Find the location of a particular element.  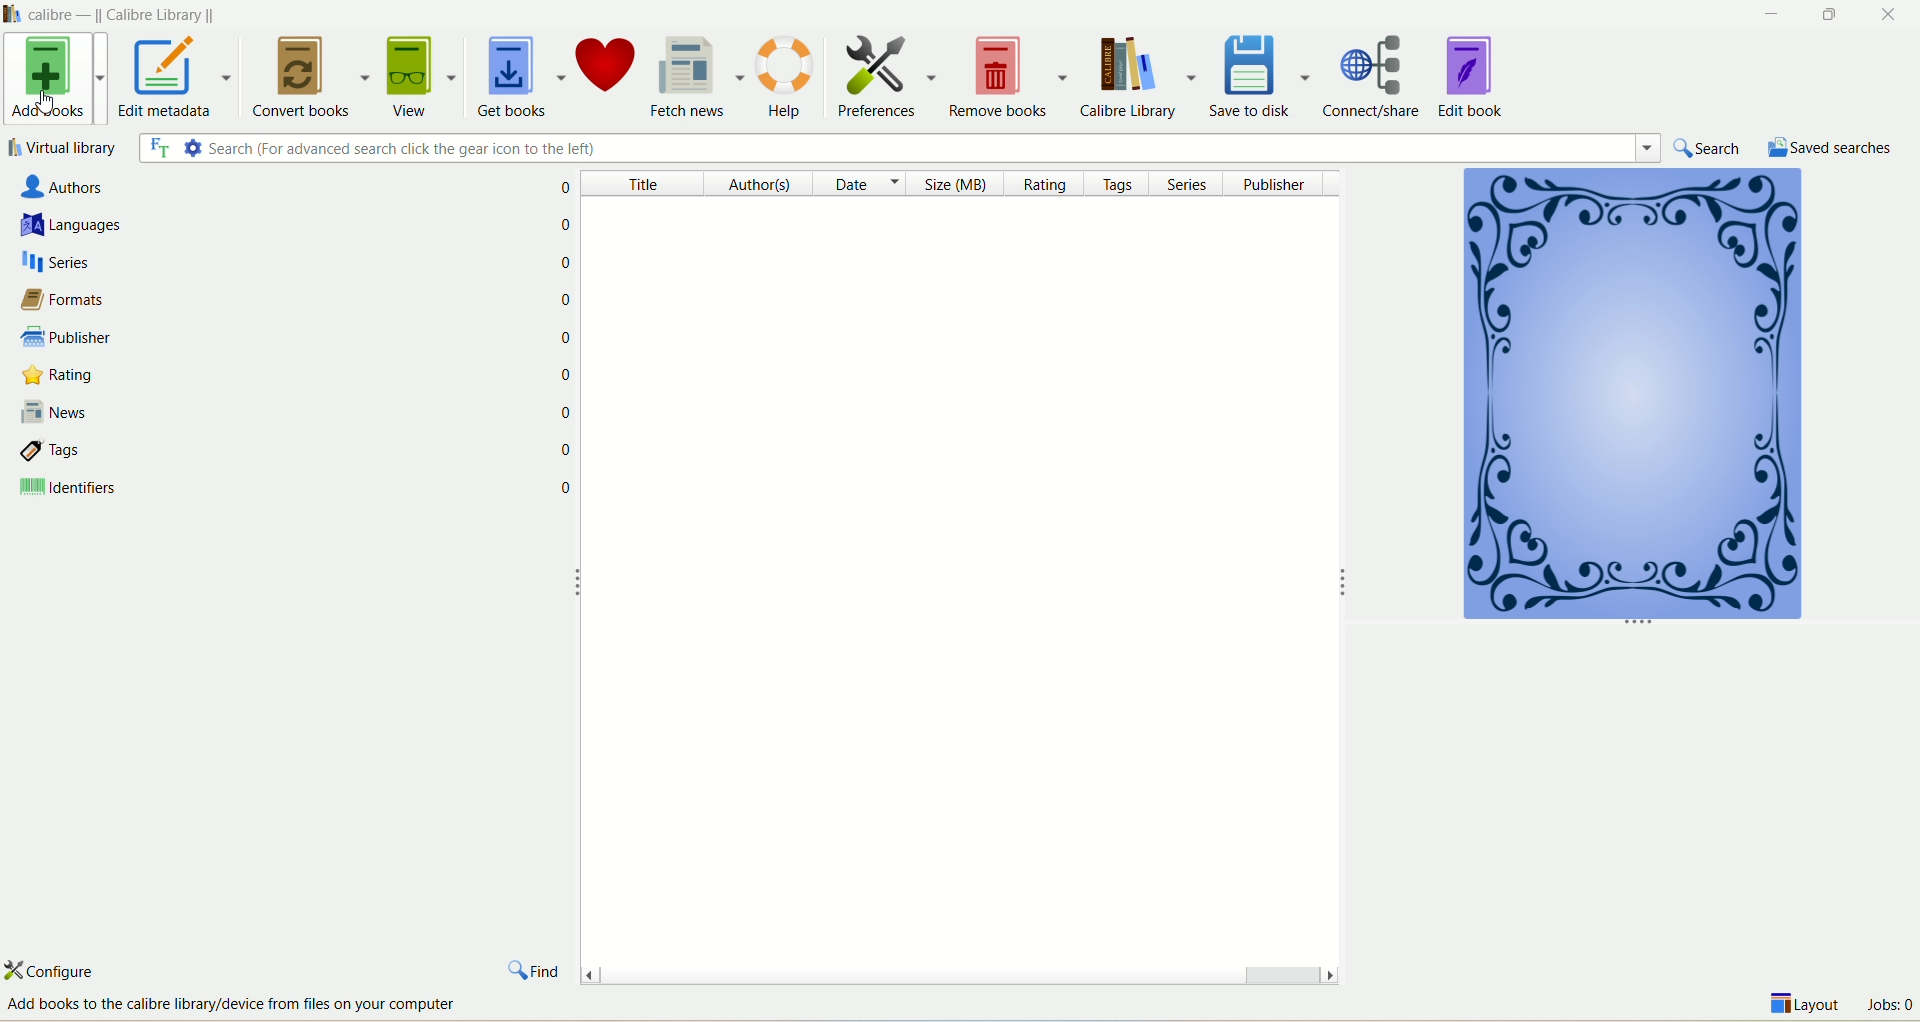

convert books is located at coordinates (309, 77).